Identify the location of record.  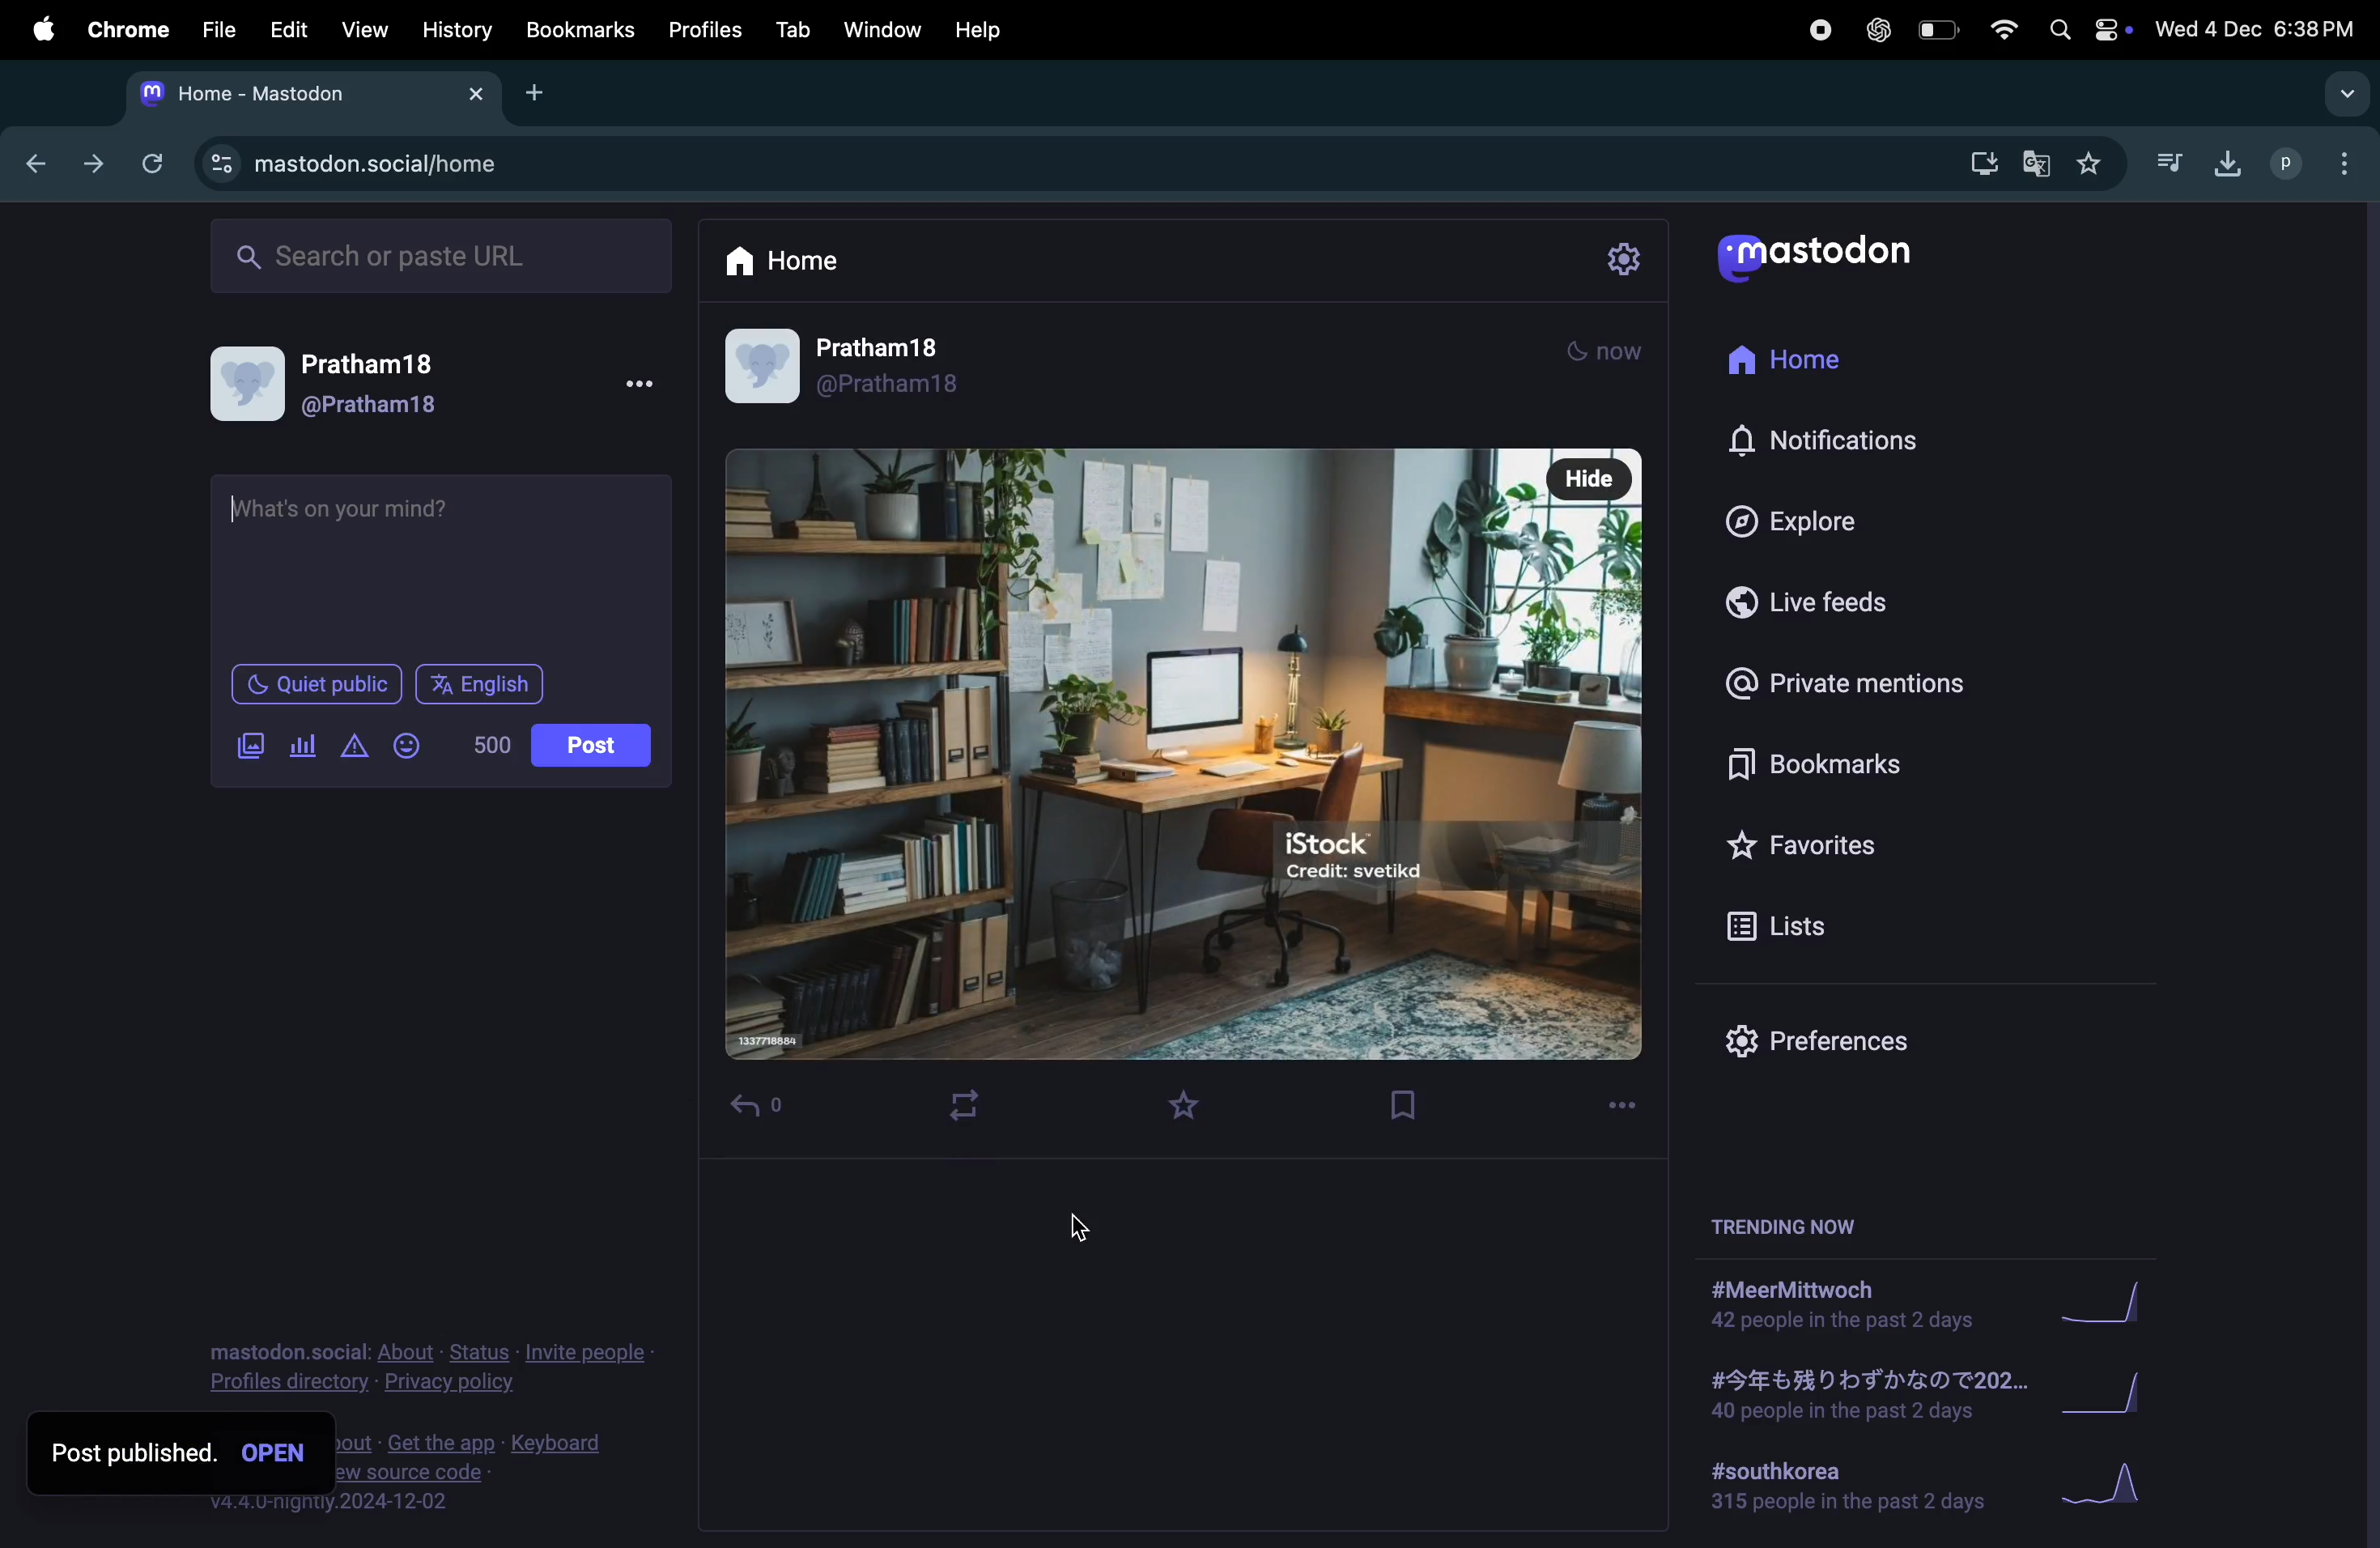
(1818, 29).